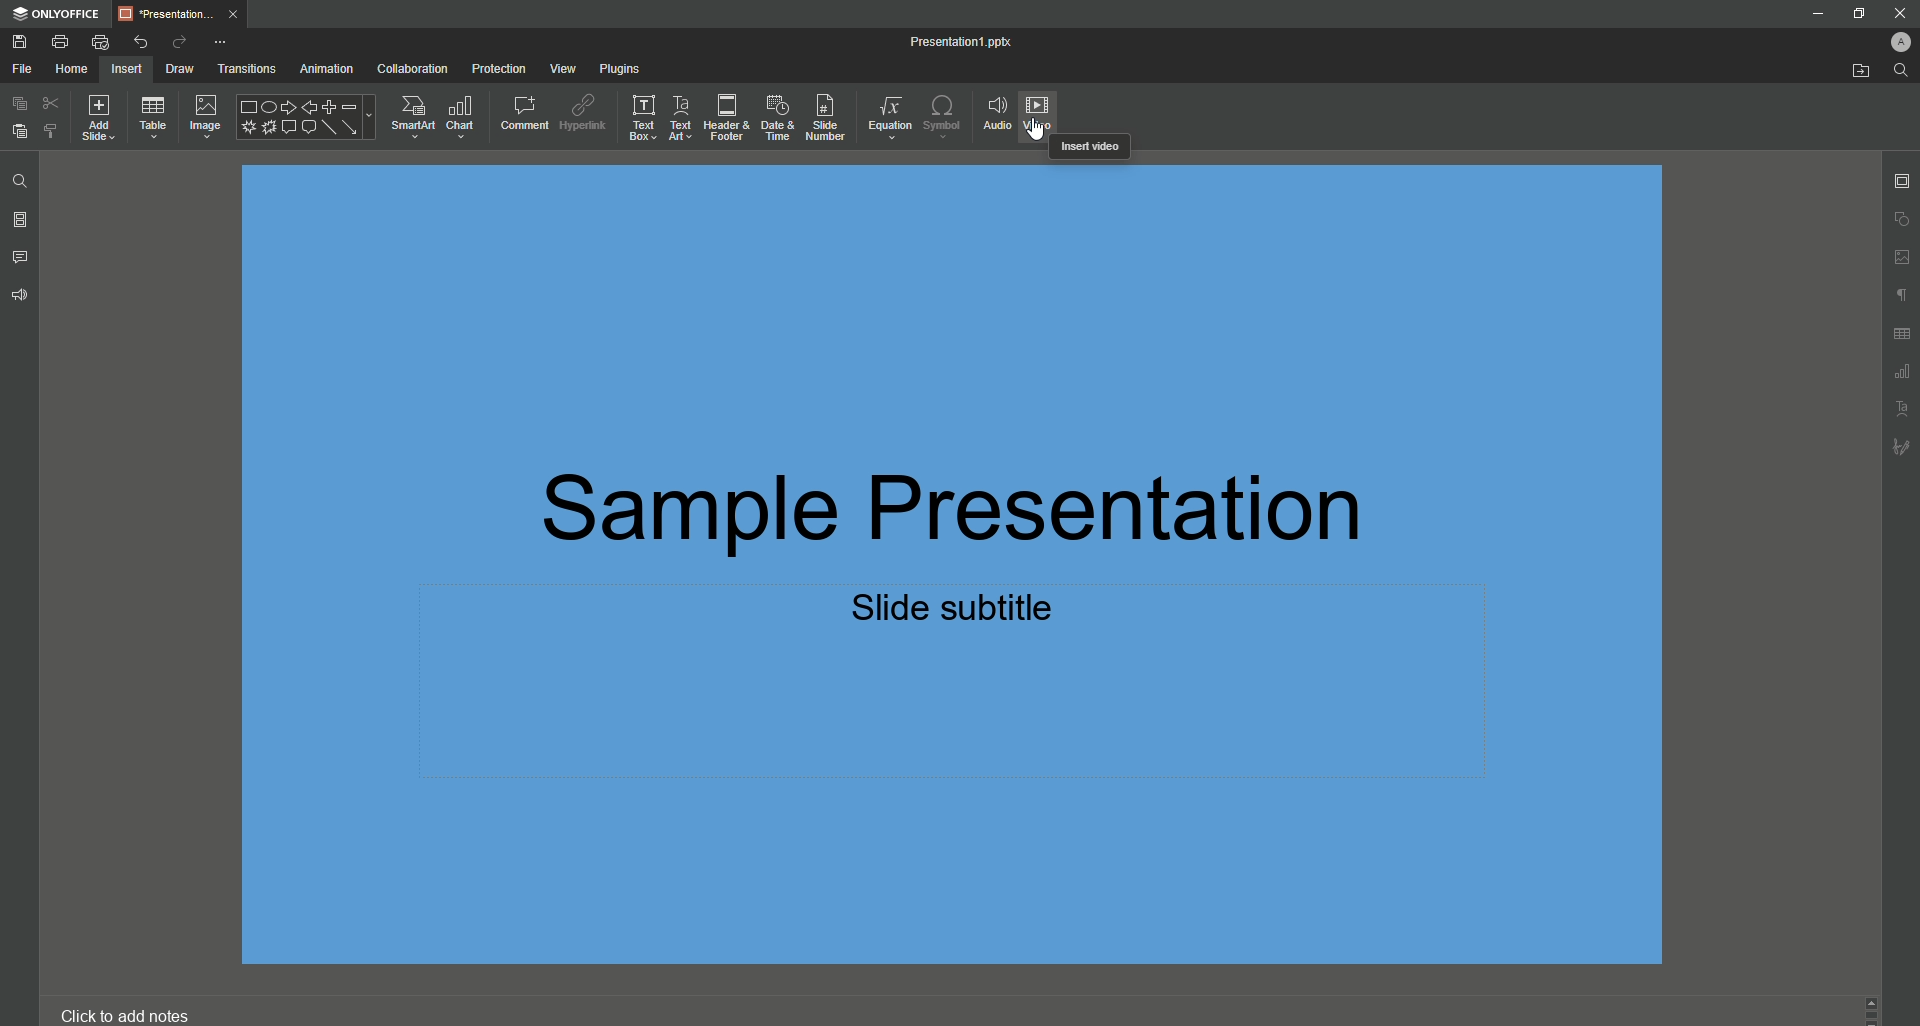 The height and width of the screenshot is (1026, 1920). I want to click on Table settings, so click(1903, 334).